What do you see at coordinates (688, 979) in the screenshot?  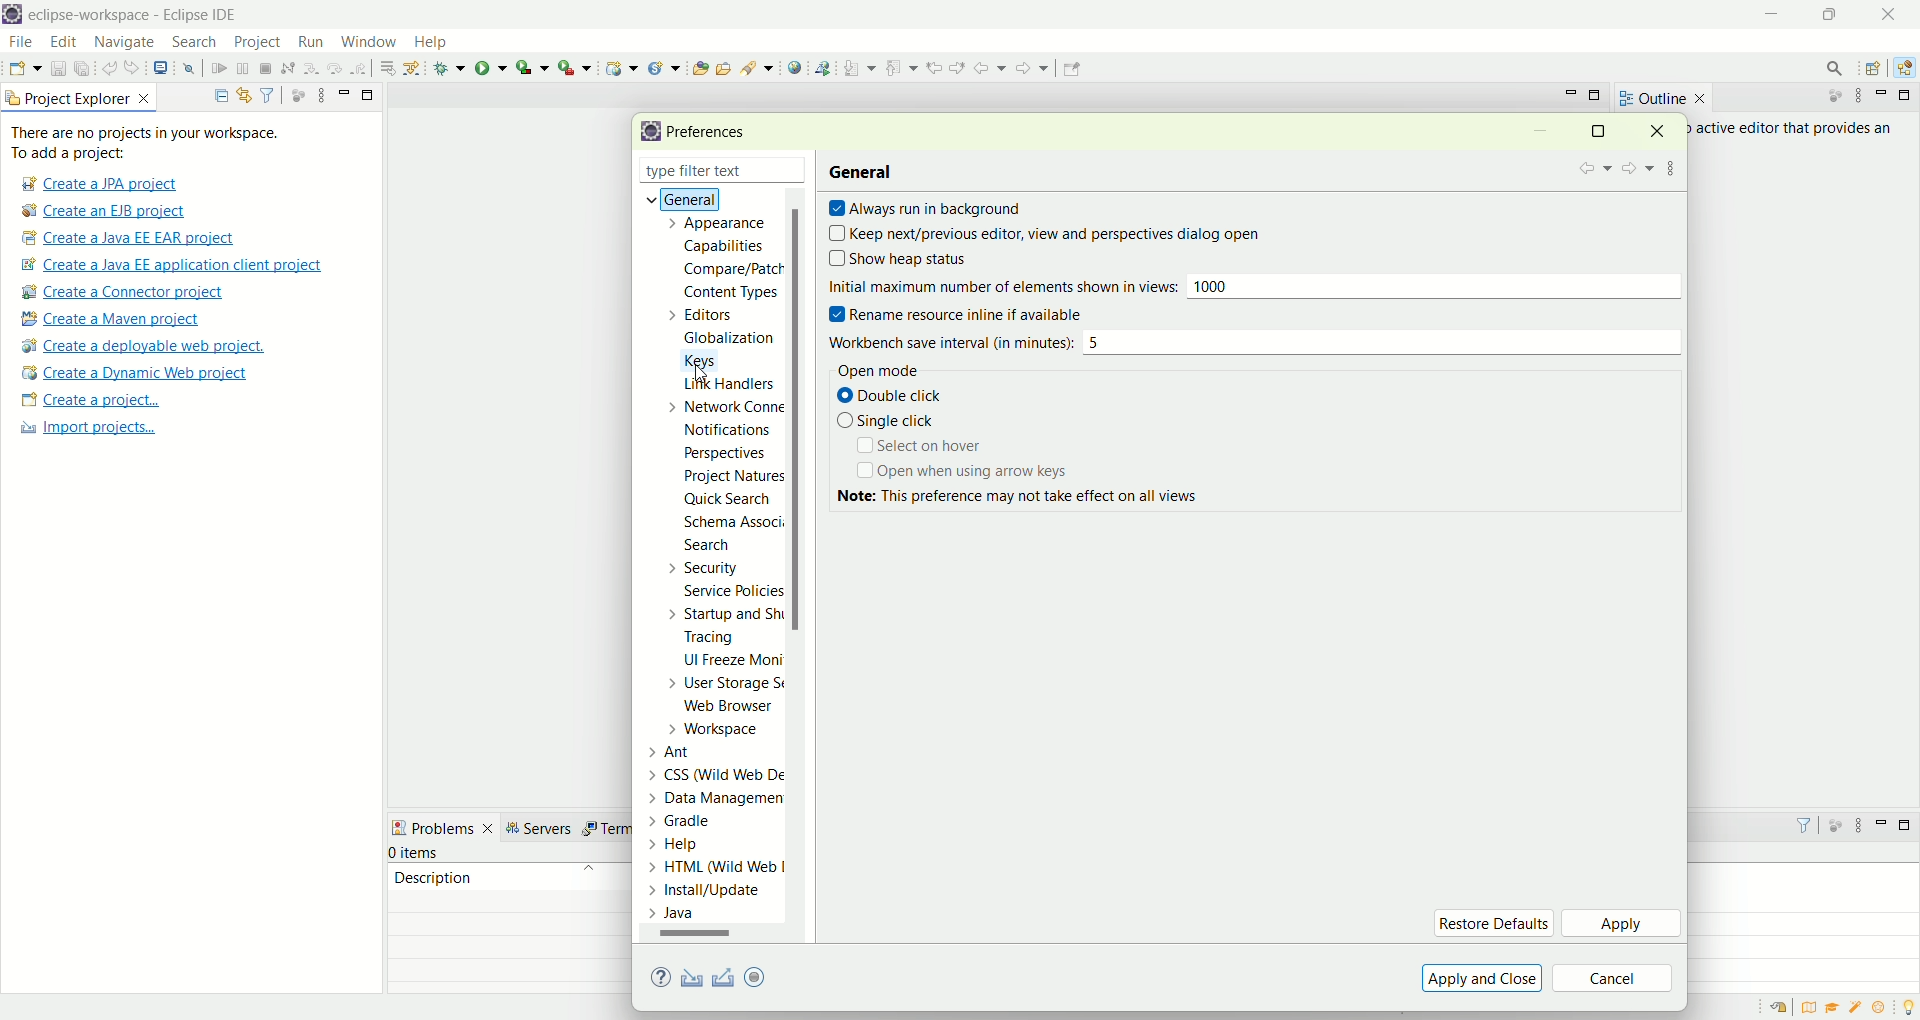 I see `import` at bounding box center [688, 979].